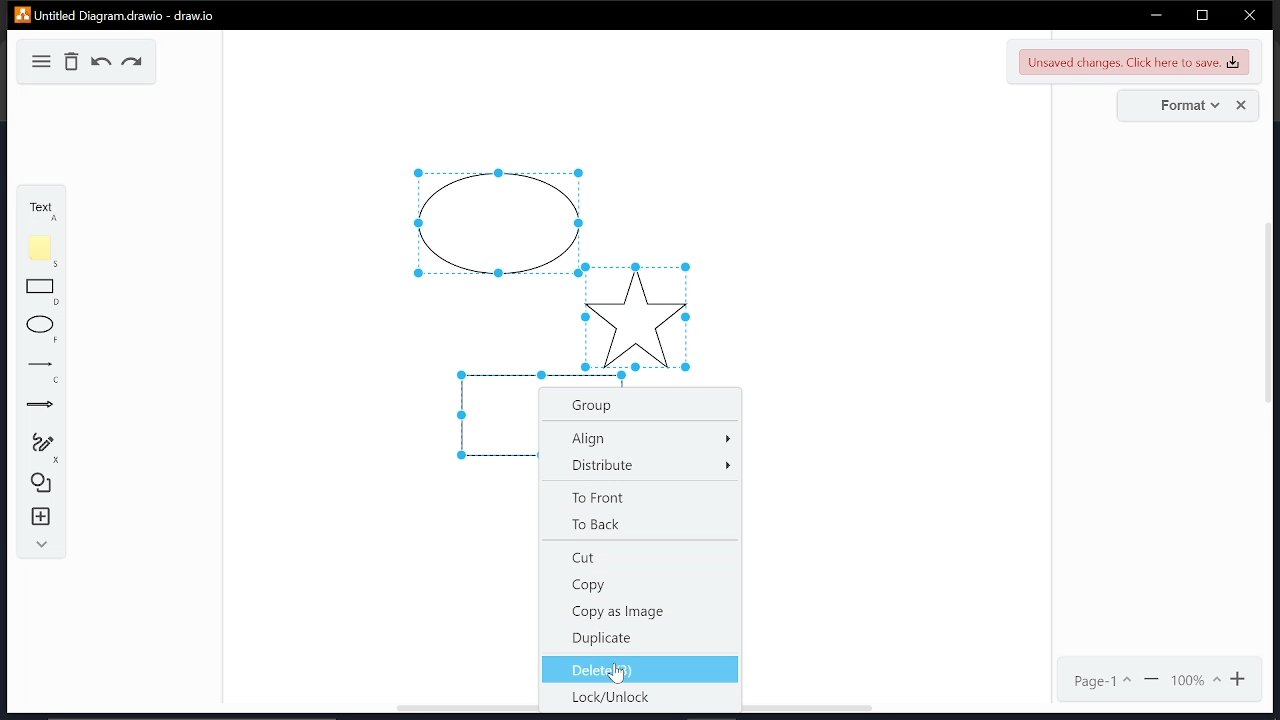 The image size is (1280, 720). I want to click on copy as image, so click(637, 613).